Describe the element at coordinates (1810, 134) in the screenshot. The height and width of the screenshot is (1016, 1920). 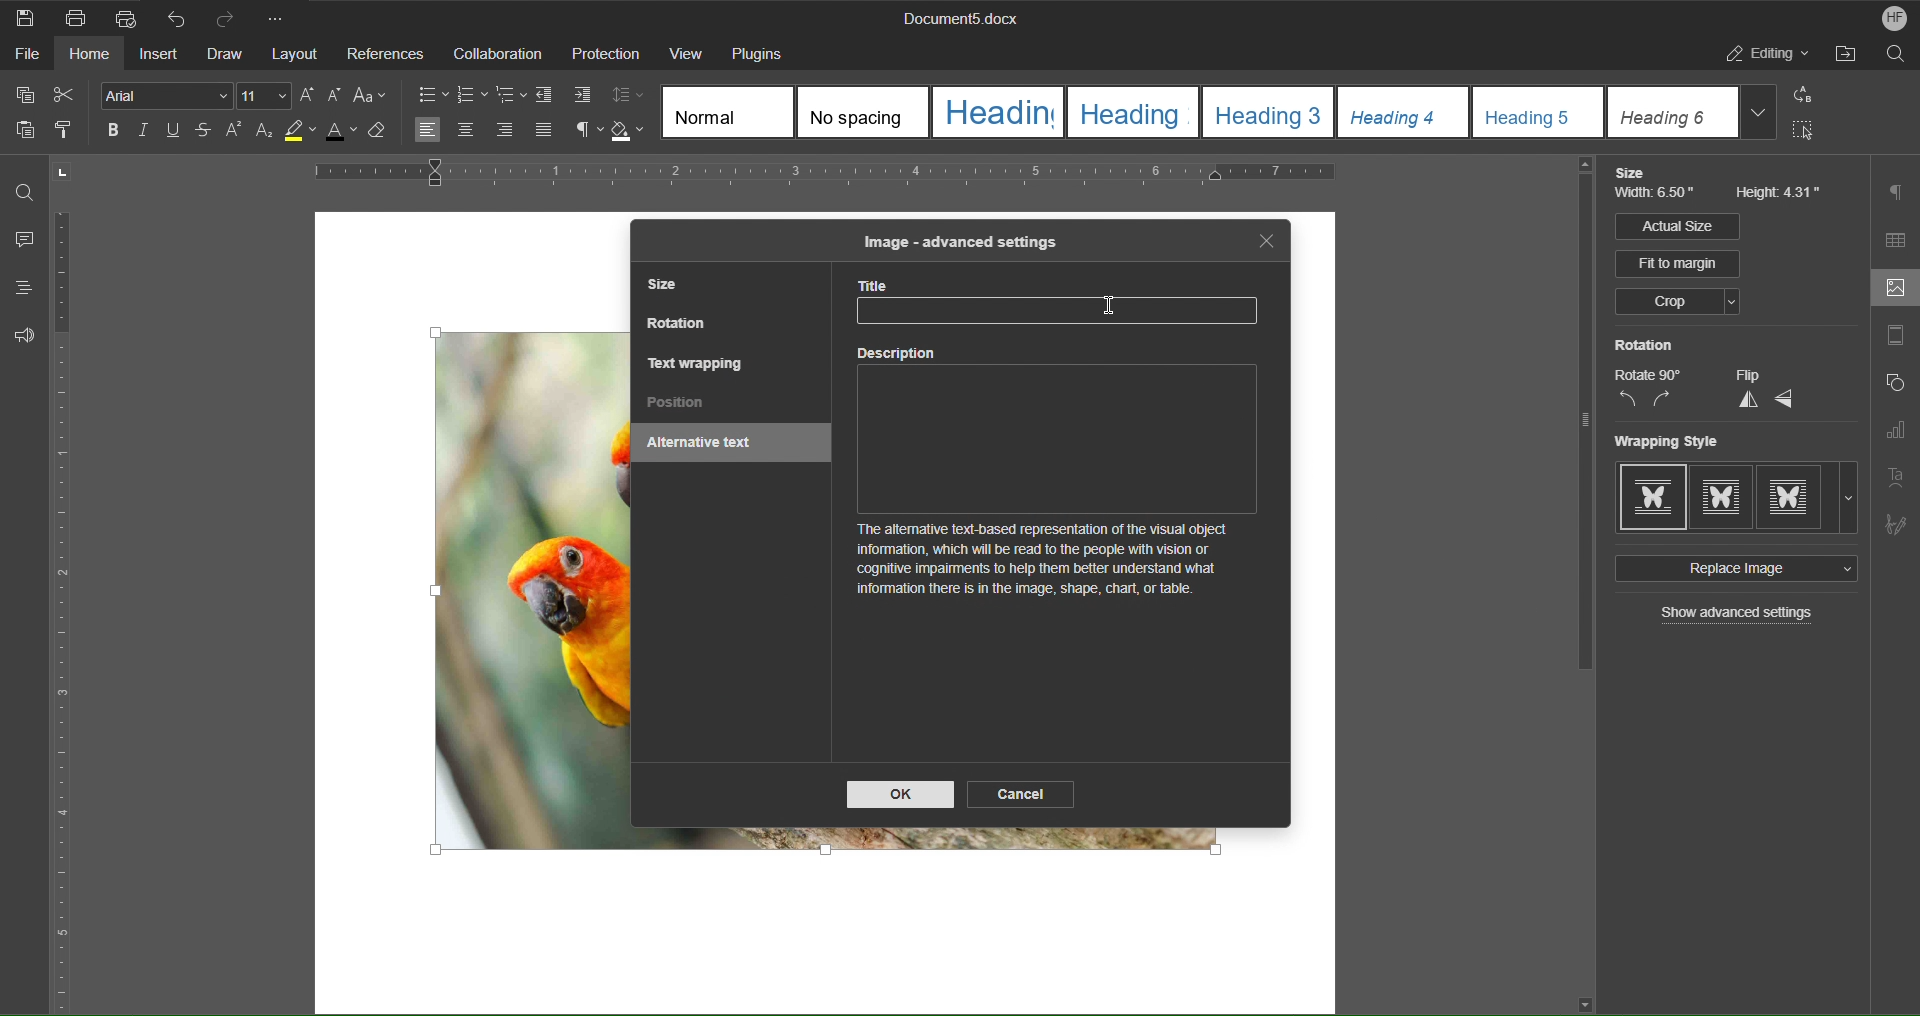
I see `Select All` at that location.